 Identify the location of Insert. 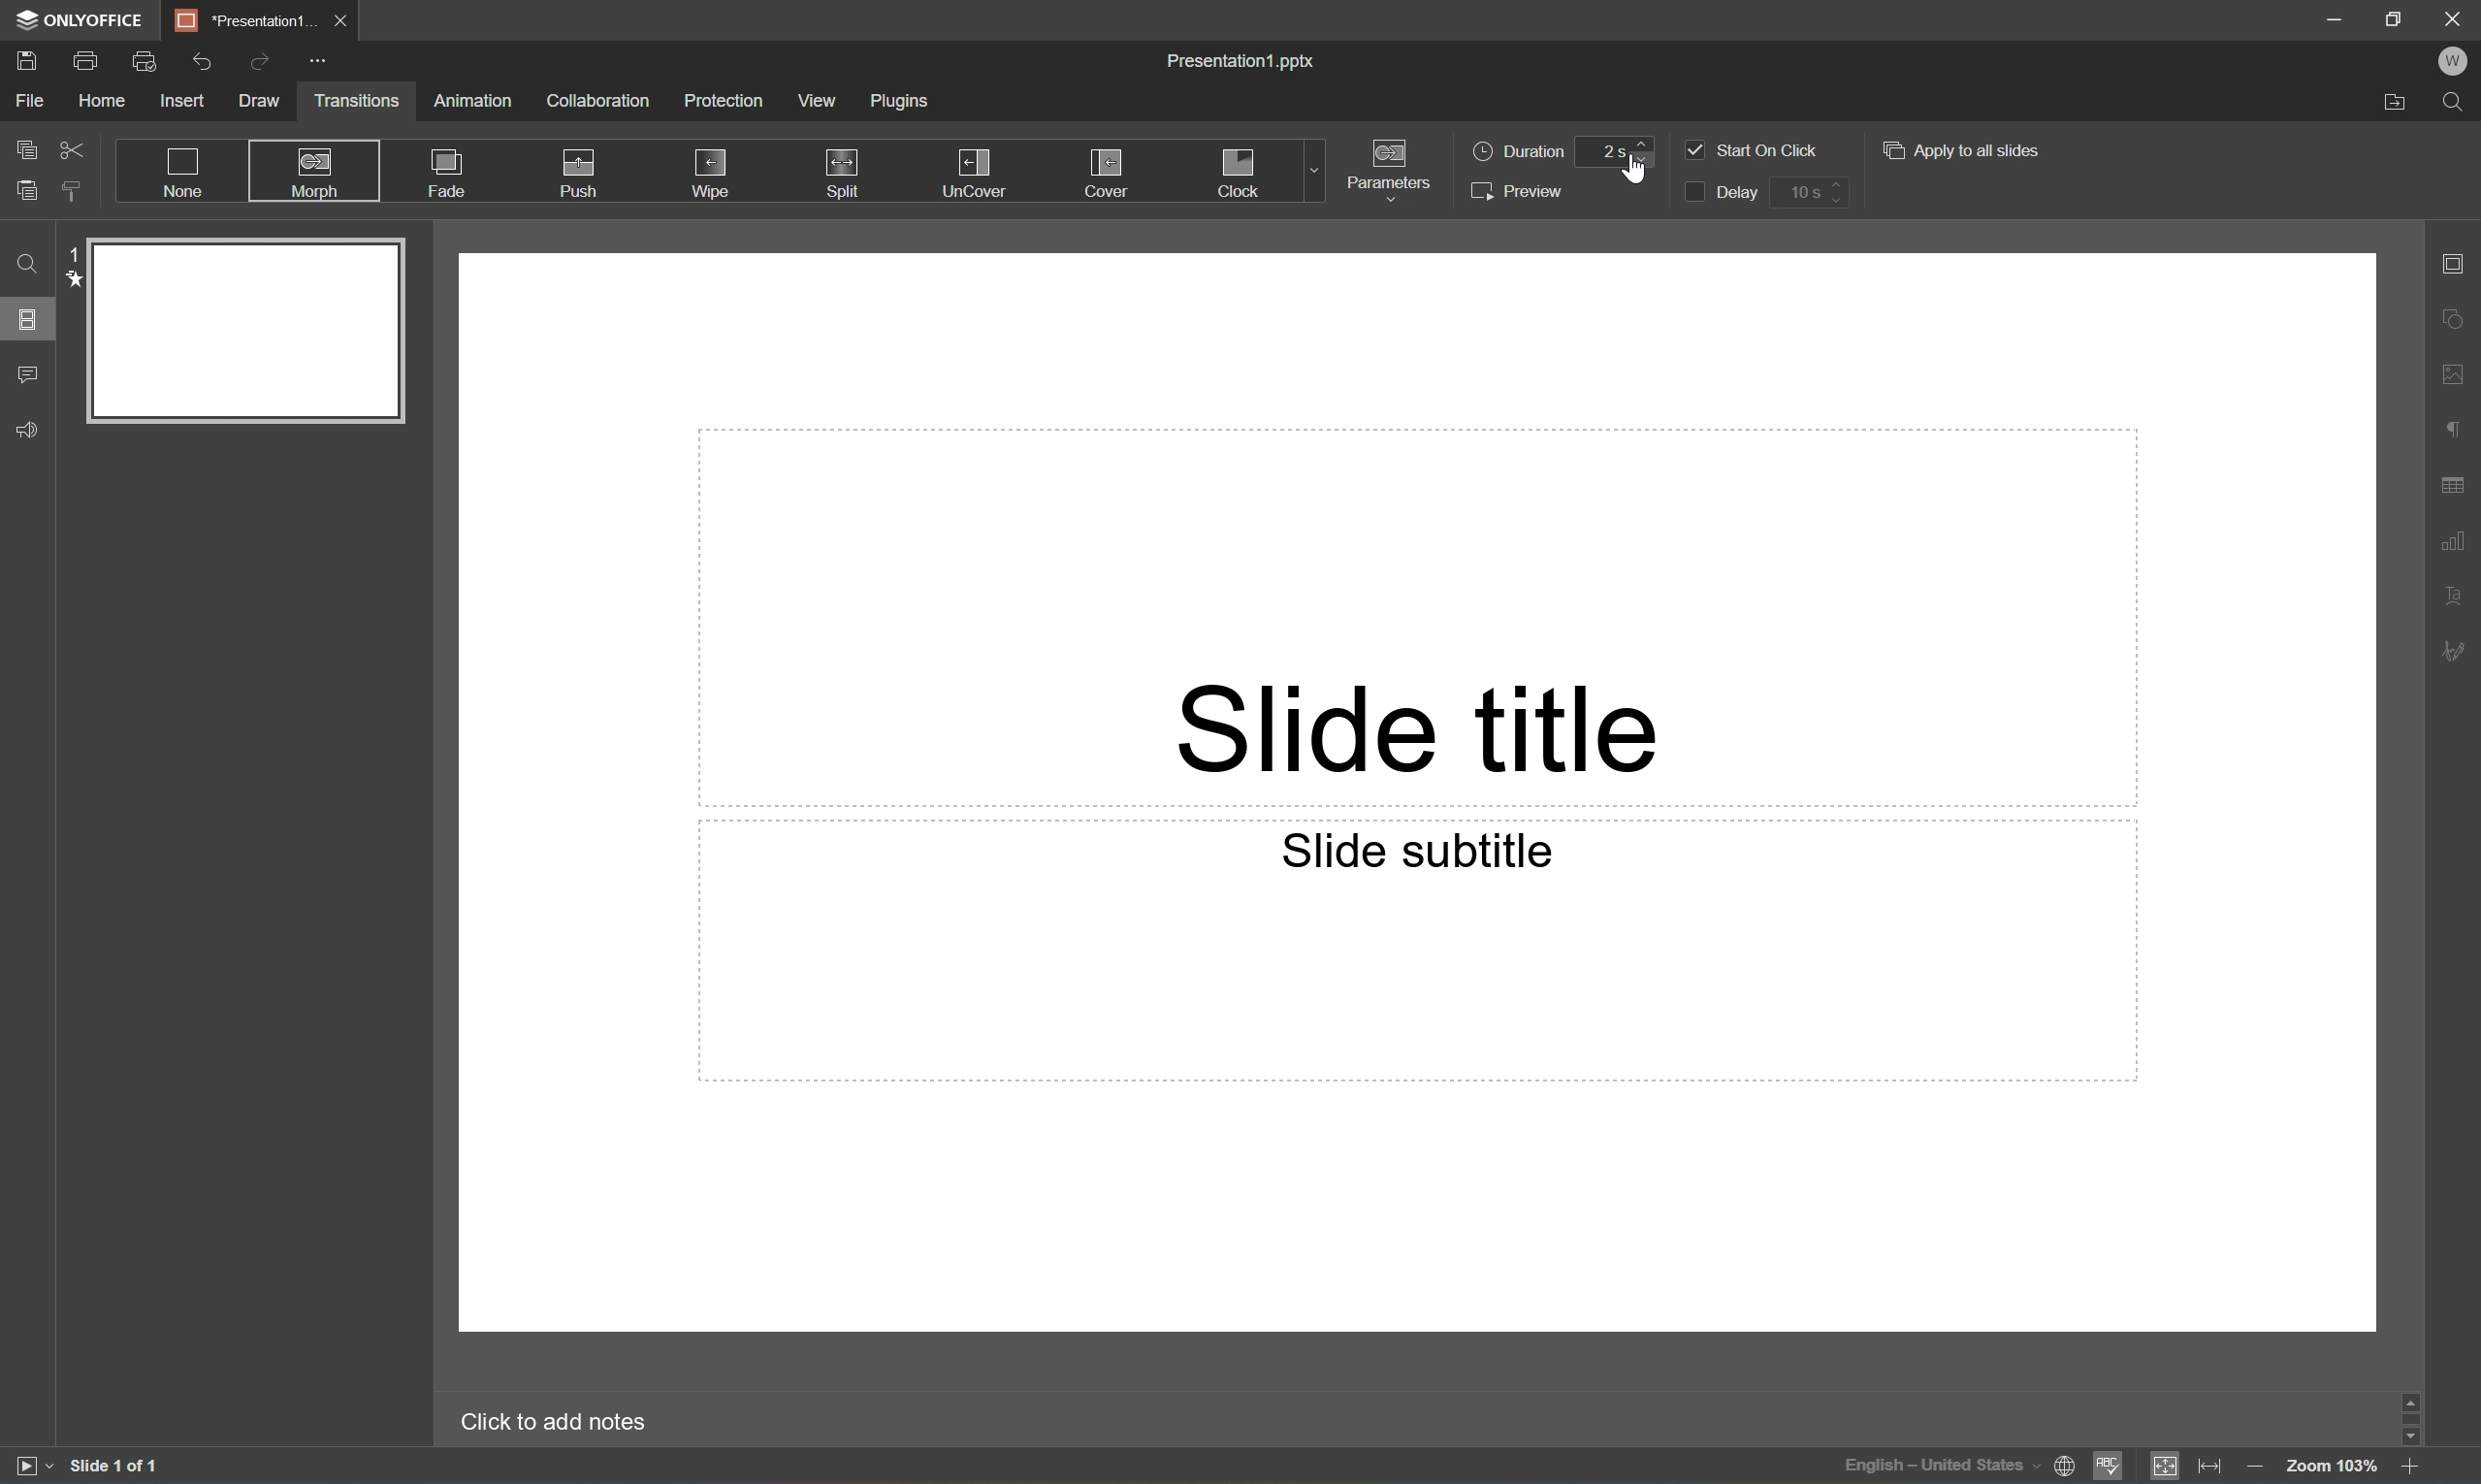
(188, 101).